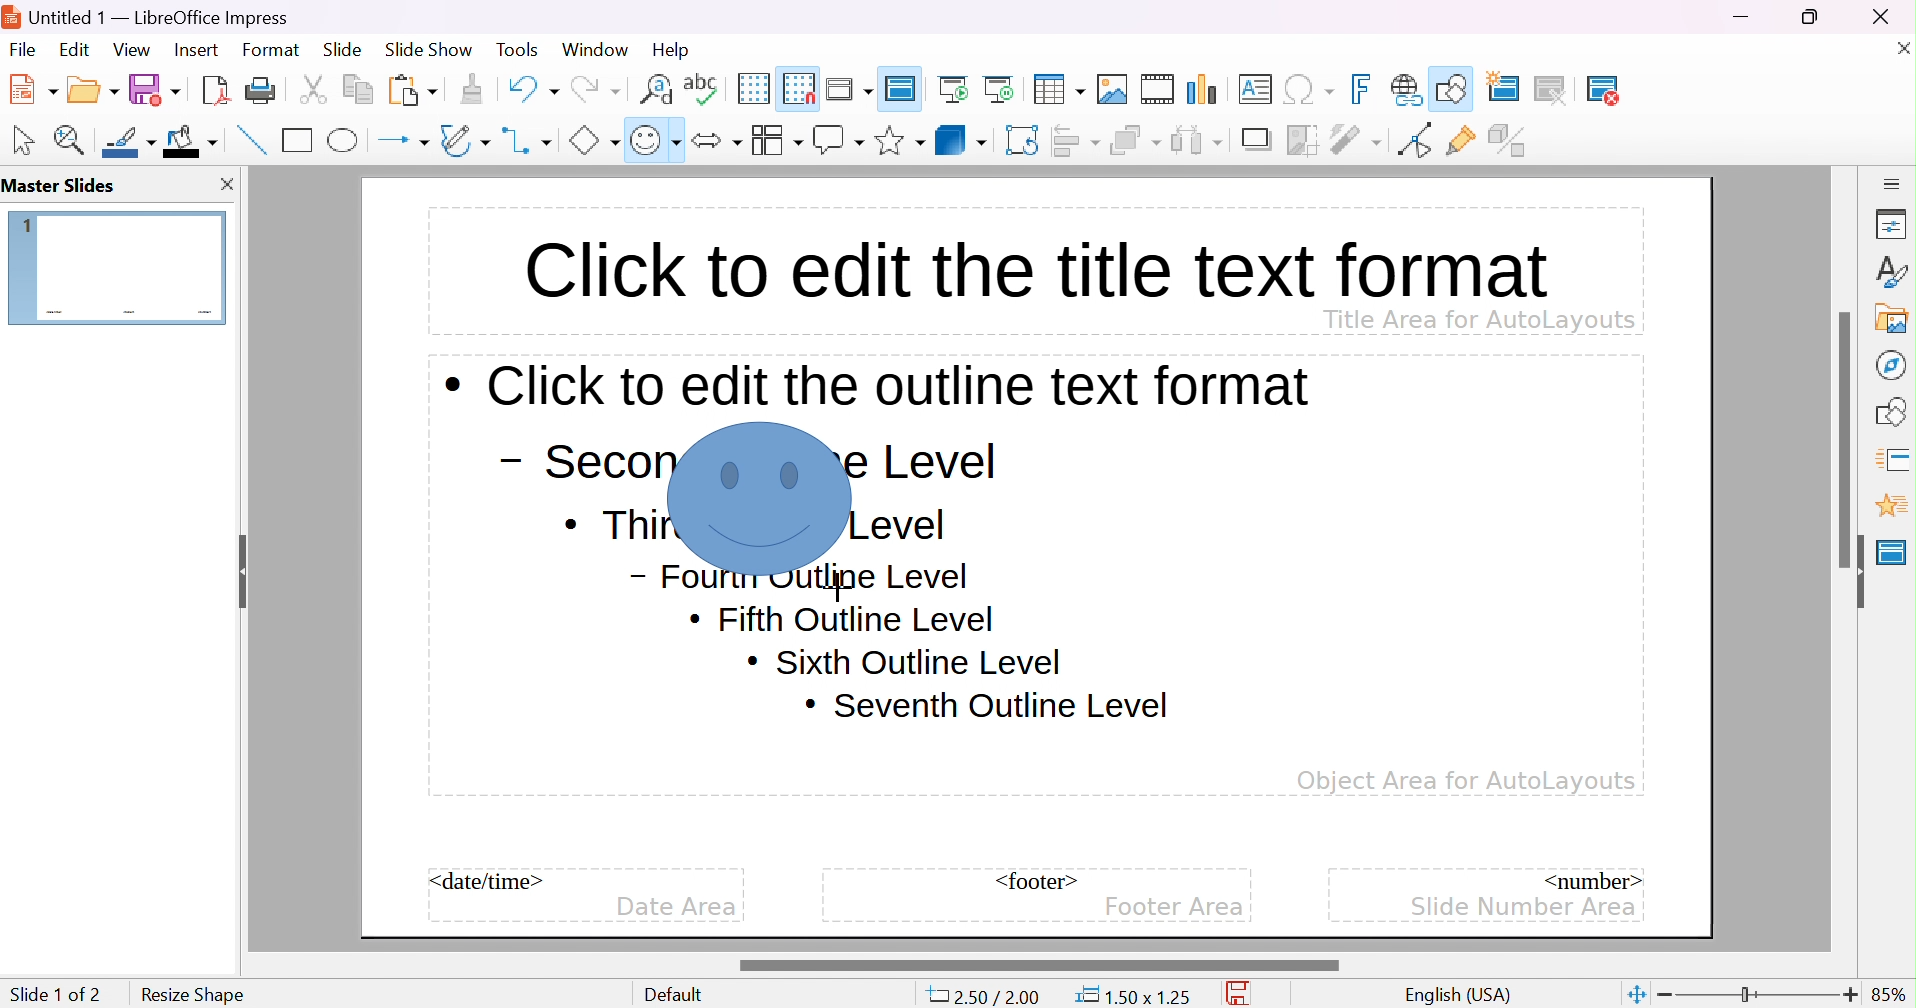 The width and height of the screenshot is (1916, 1008). What do you see at coordinates (429, 47) in the screenshot?
I see `slide show` at bounding box center [429, 47].